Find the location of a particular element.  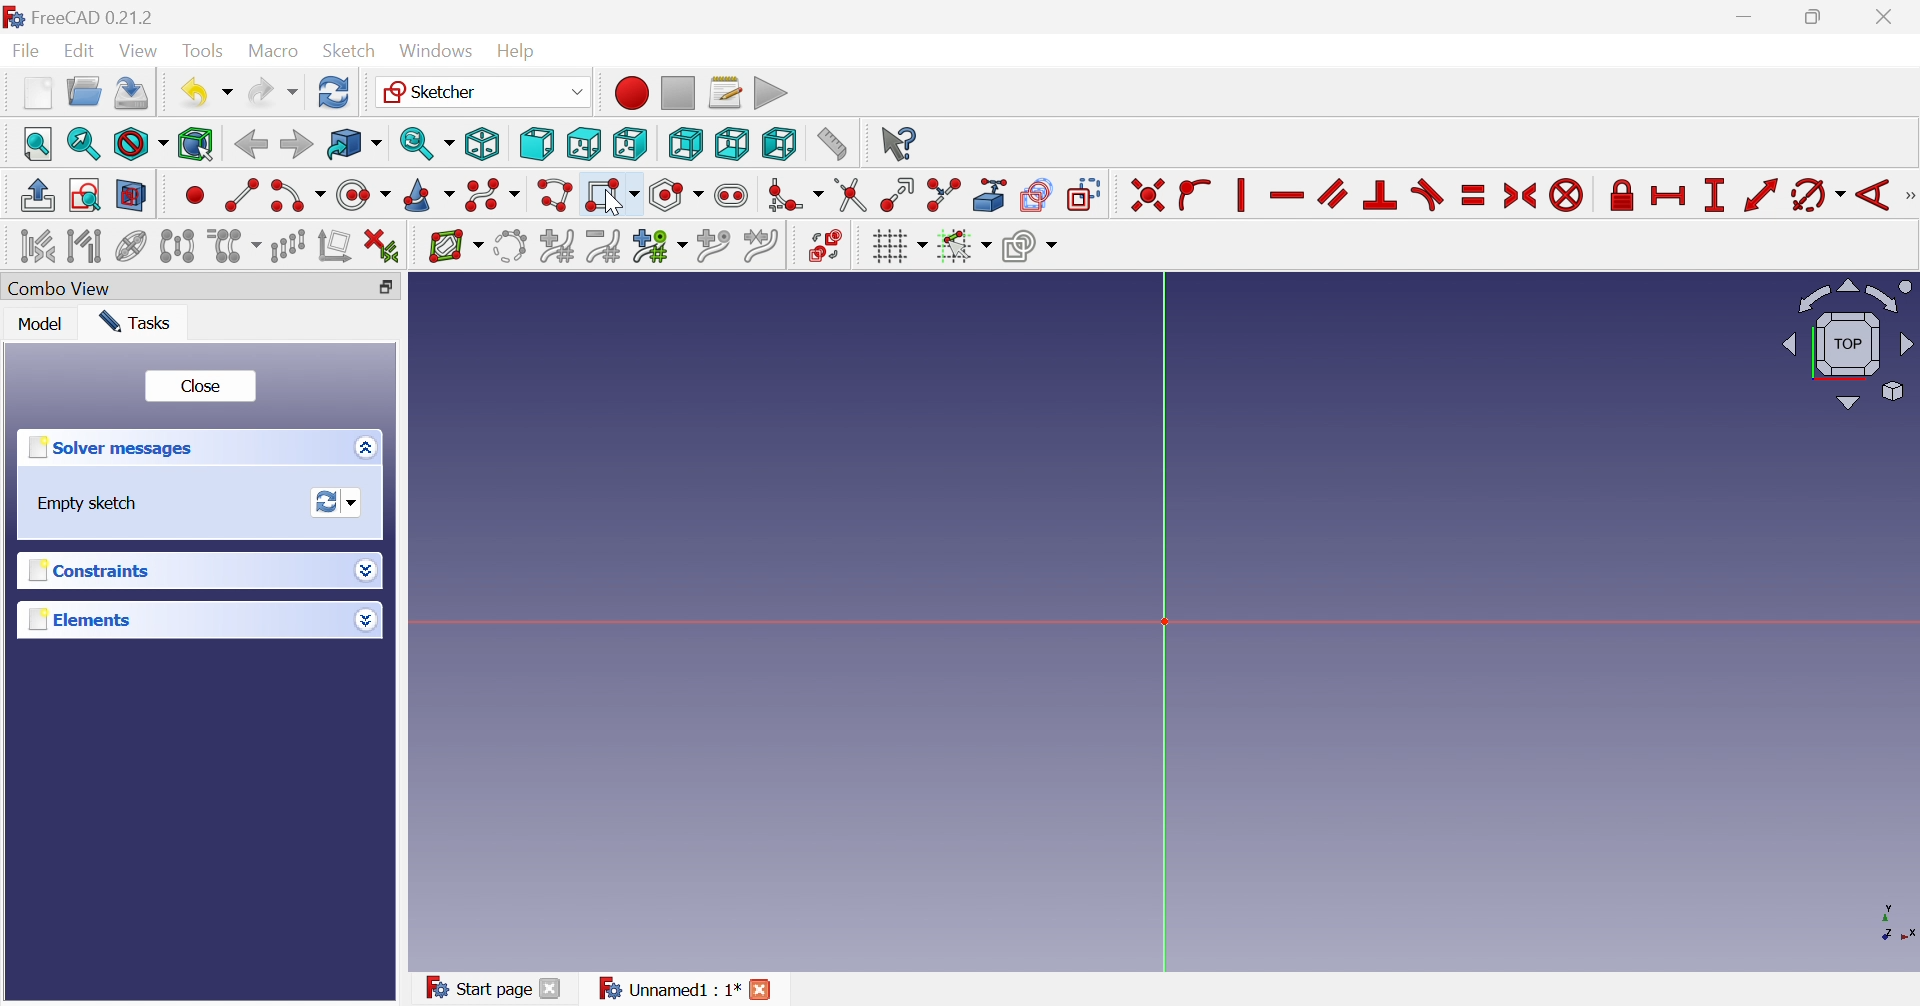

Constrain coincident is located at coordinates (1147, 196).